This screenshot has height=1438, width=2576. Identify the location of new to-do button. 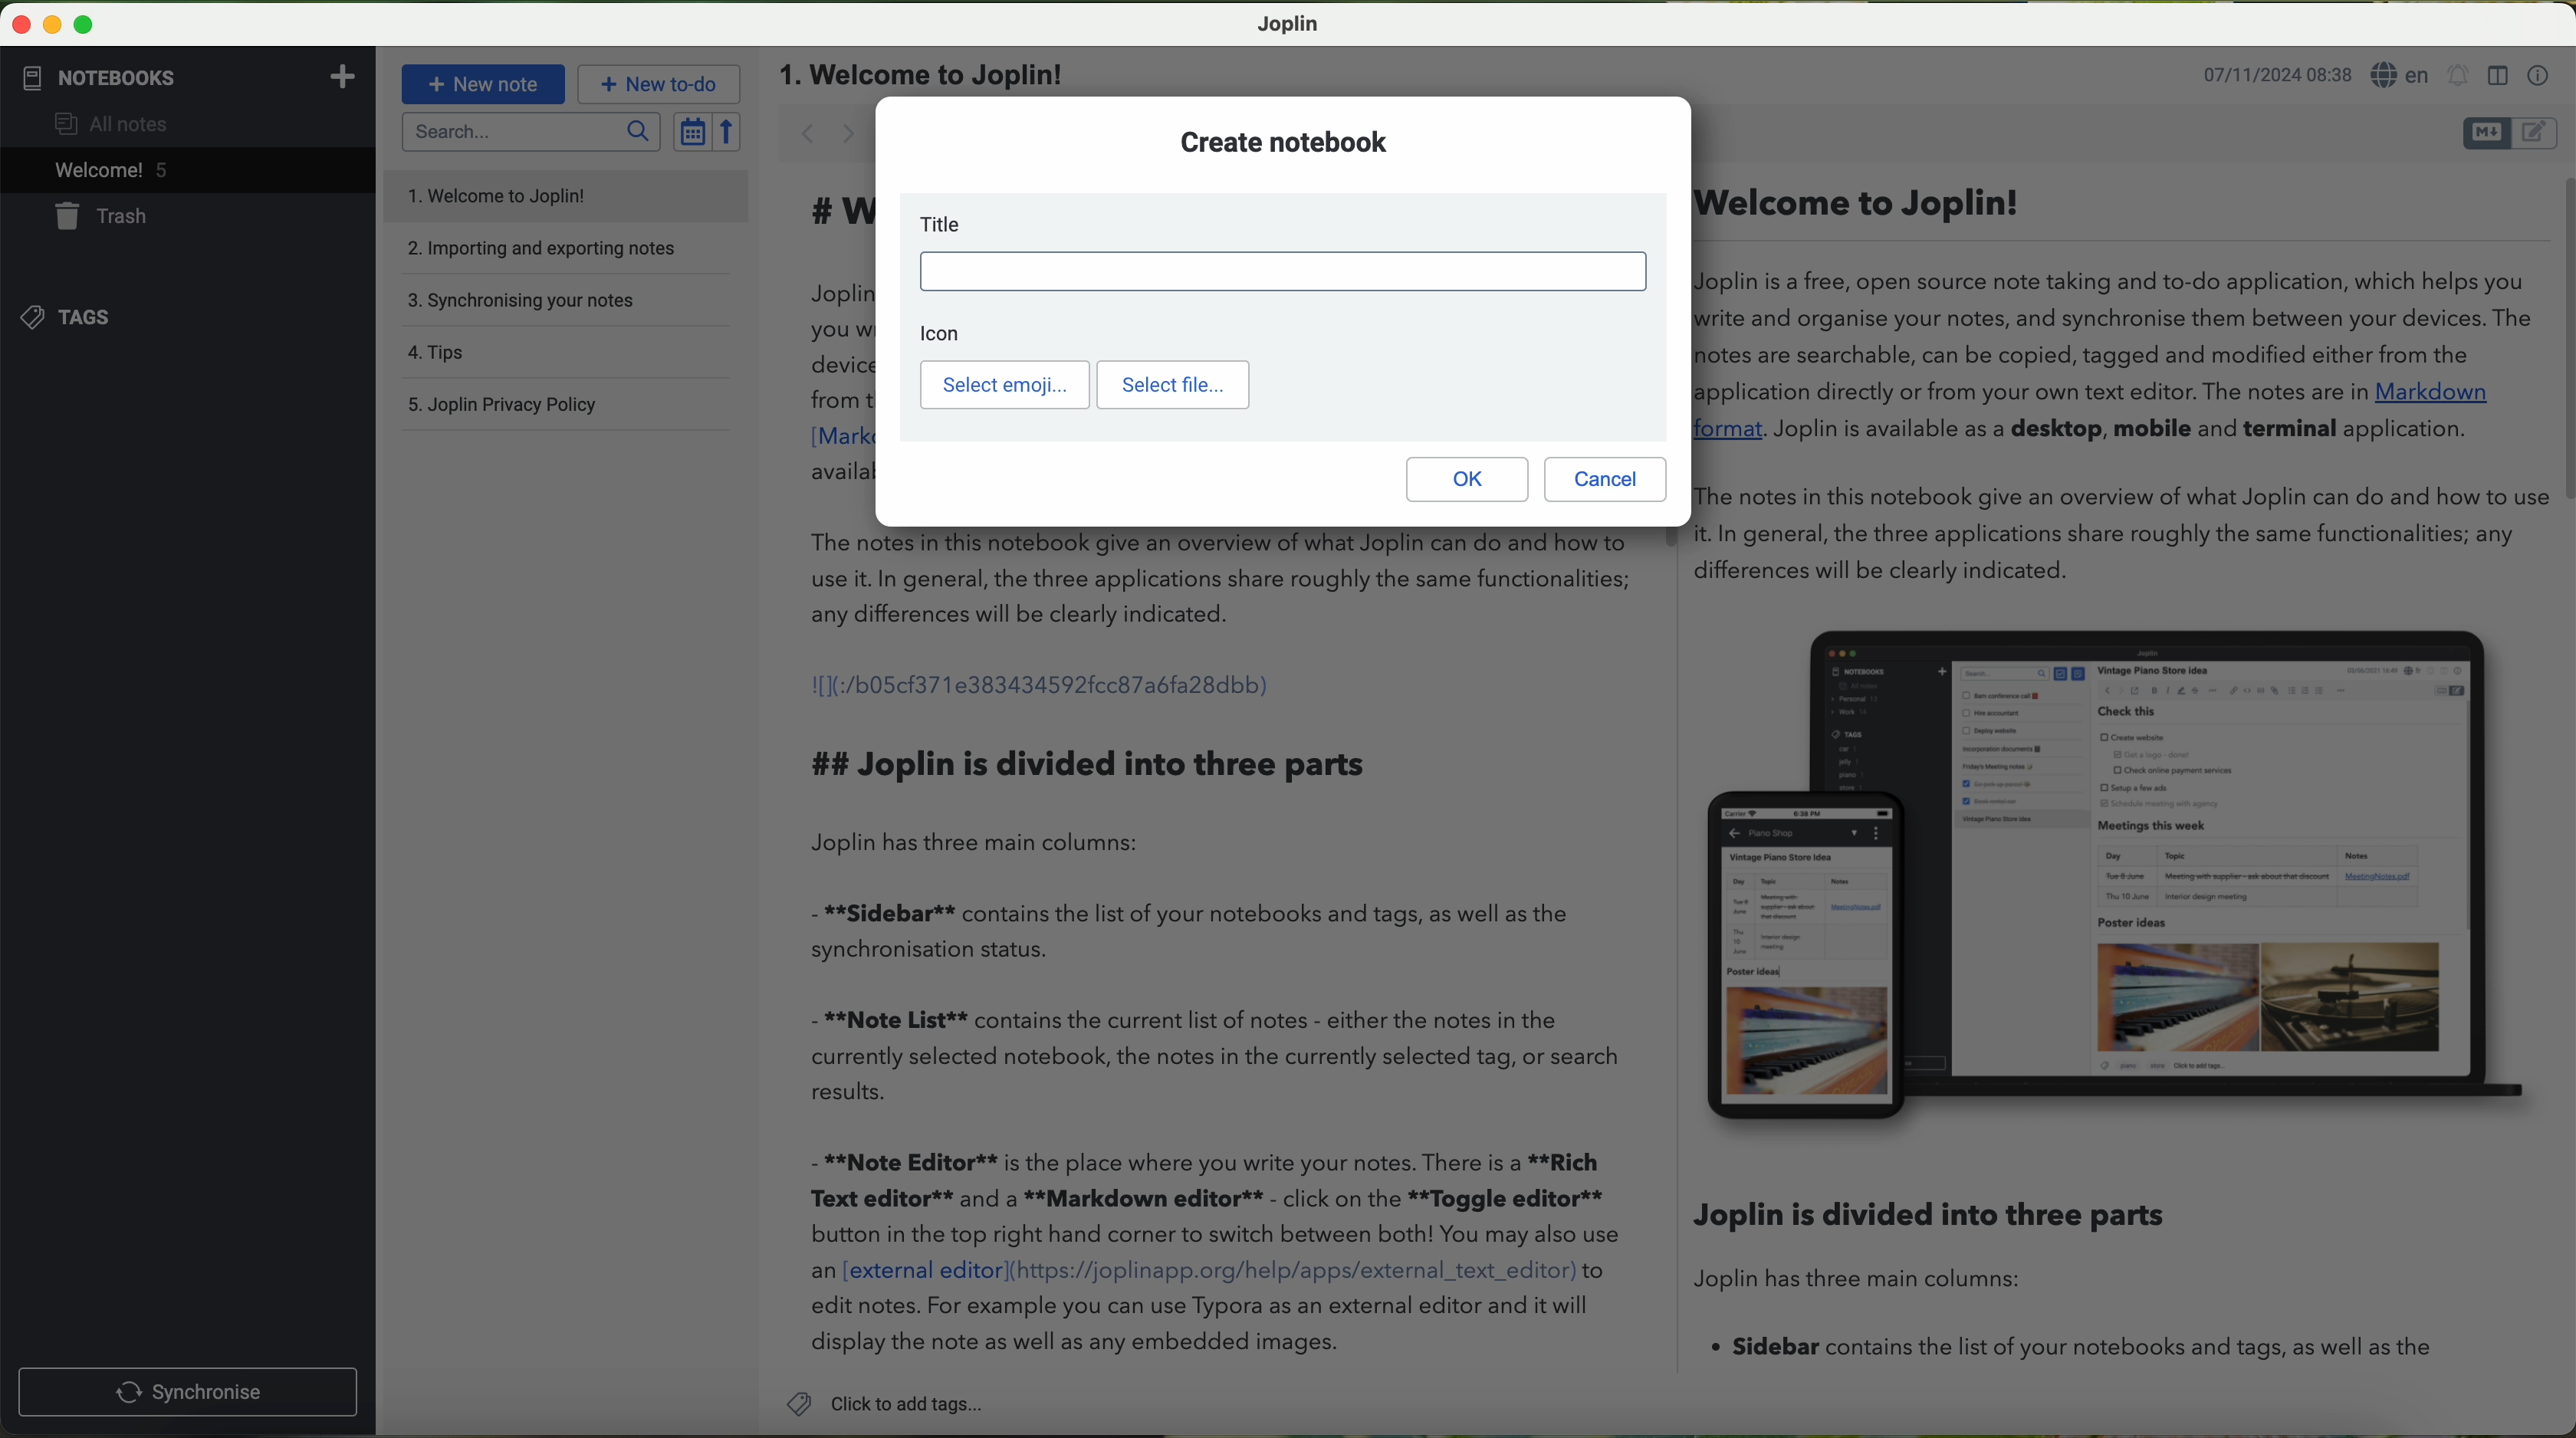
(662, 83).